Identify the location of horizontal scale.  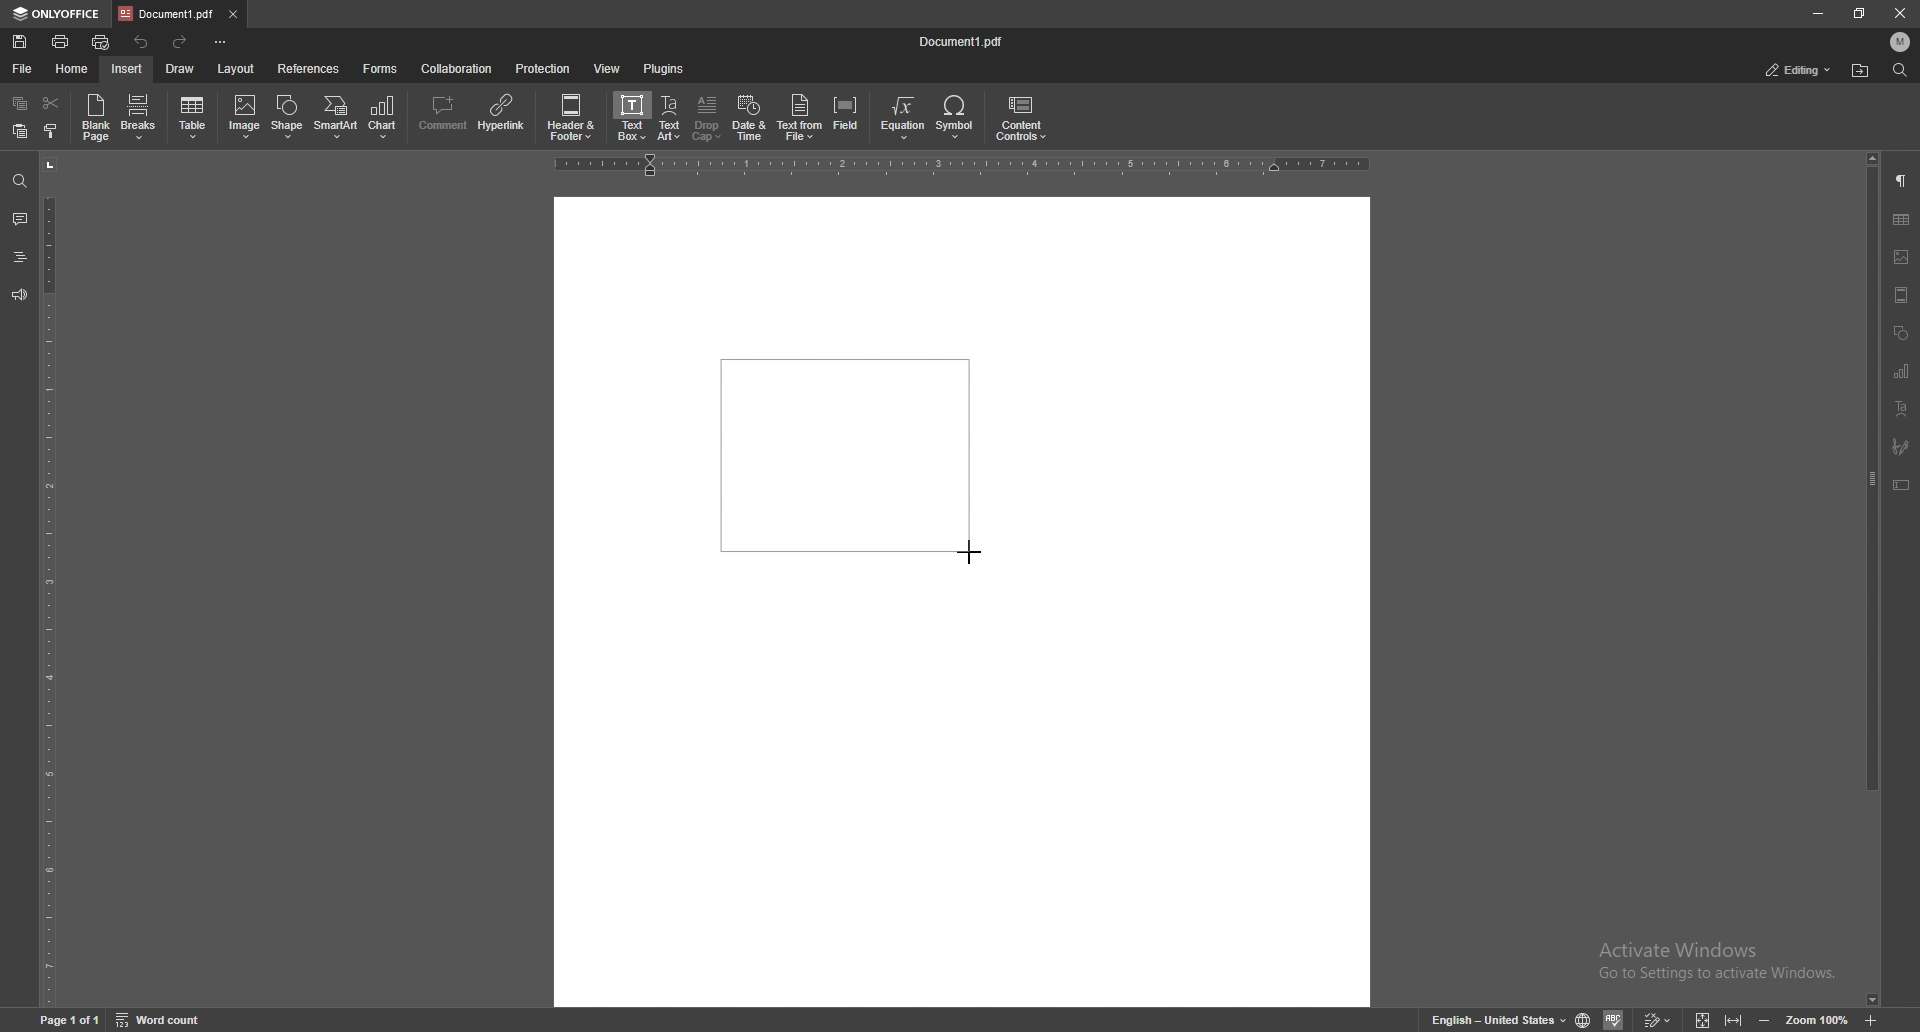
(962, 165).